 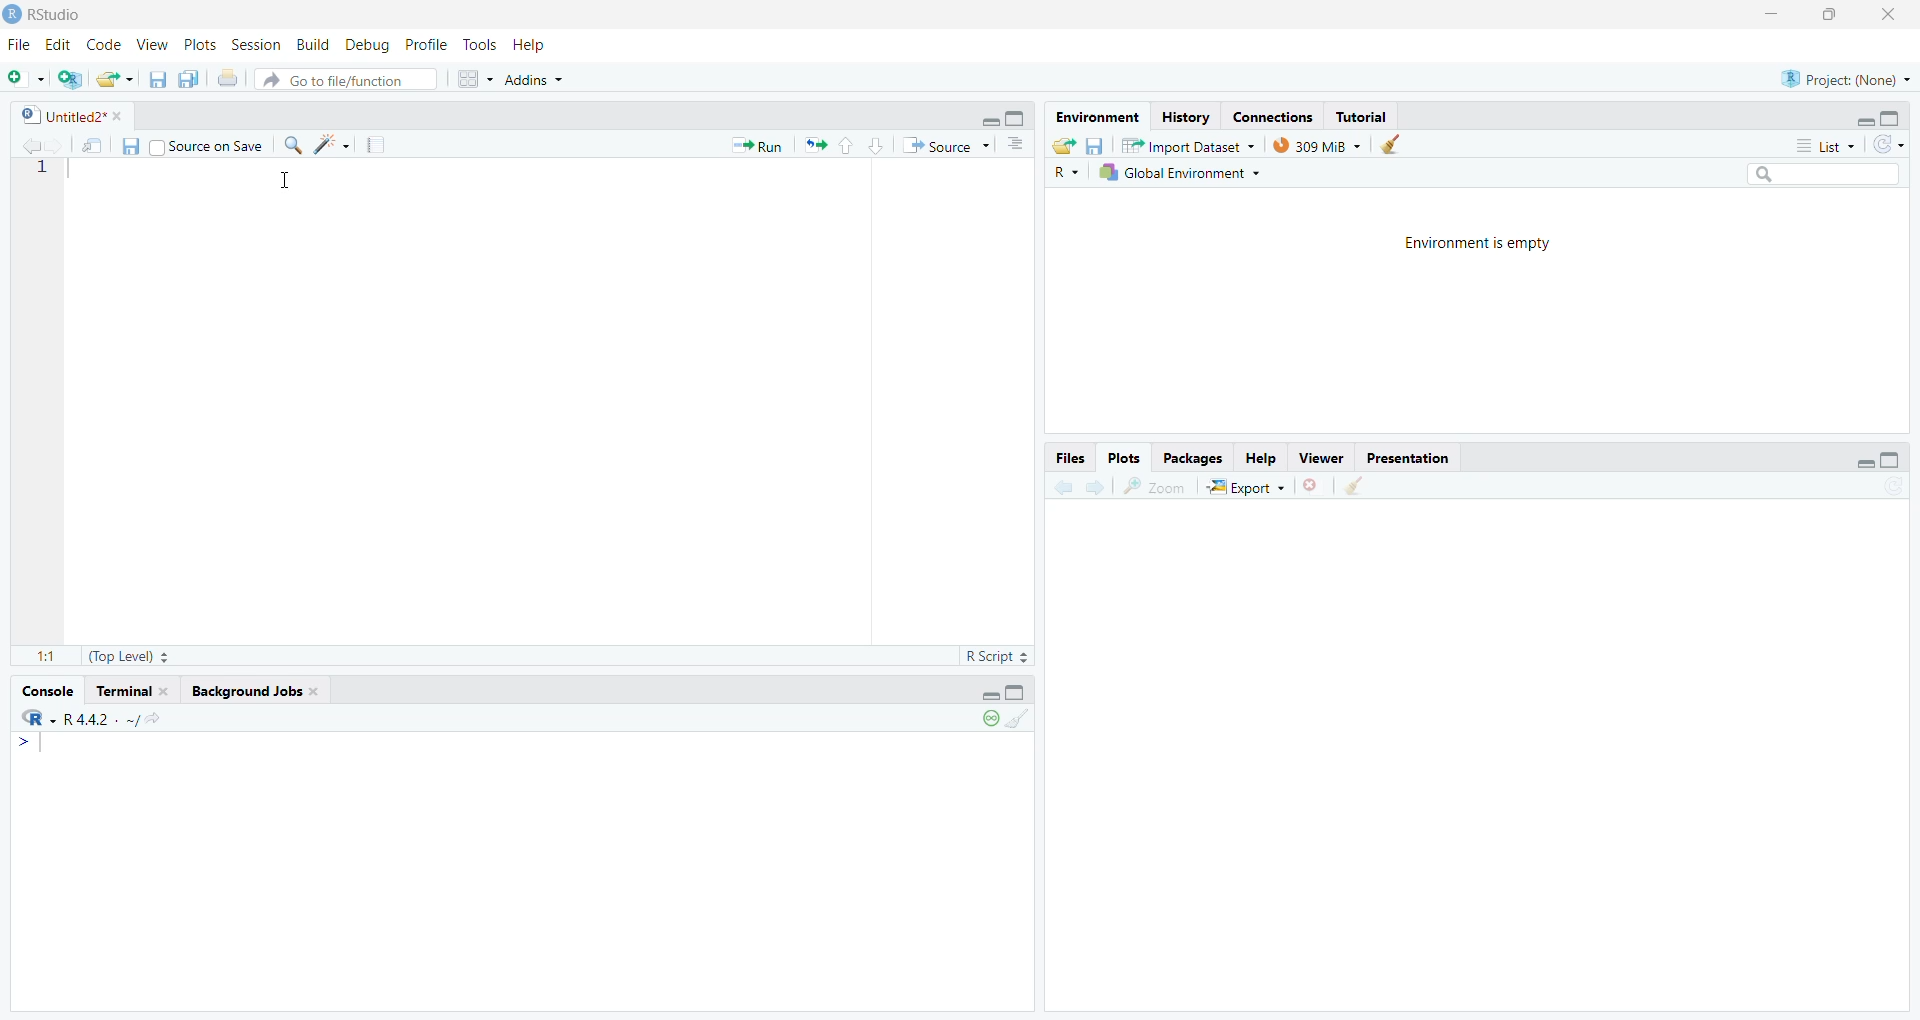 I want to click on ‘Global Environment, so click(x=1181, y=172).